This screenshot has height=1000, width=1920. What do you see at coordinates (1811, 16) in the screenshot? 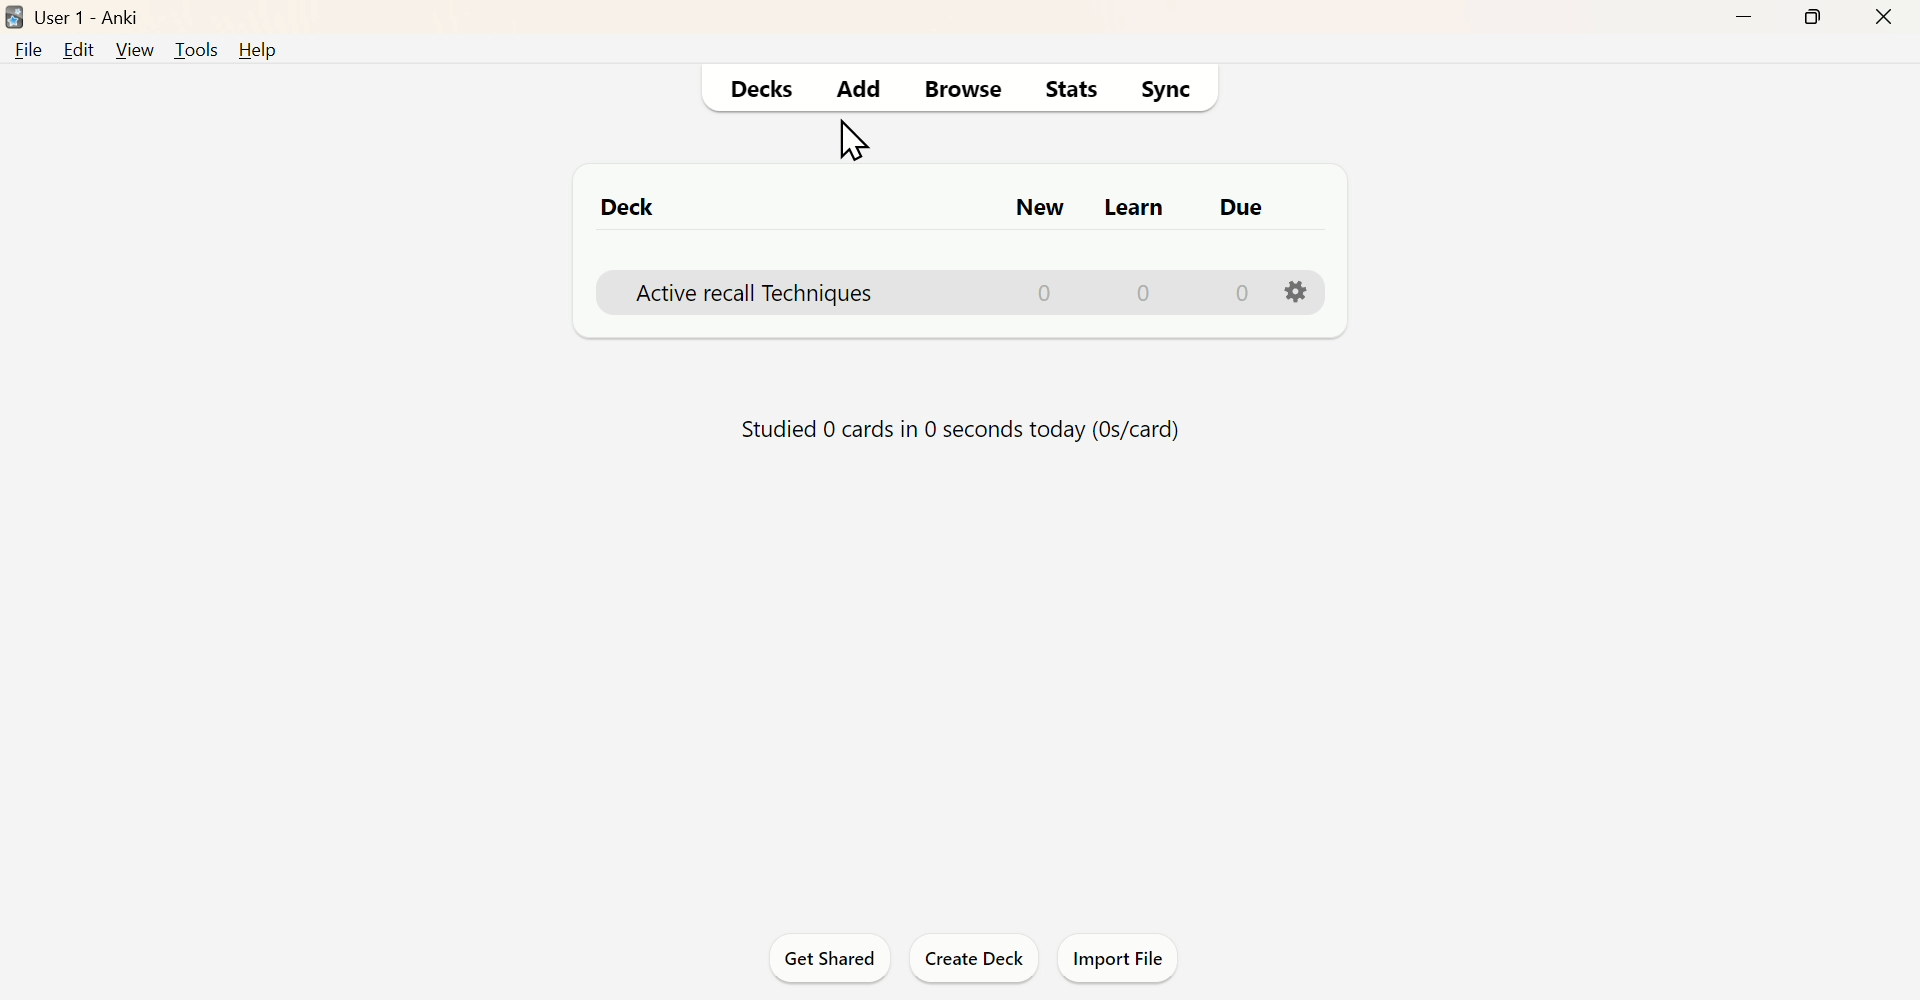
I see `Maximise` at bounding box center [1811, 16].